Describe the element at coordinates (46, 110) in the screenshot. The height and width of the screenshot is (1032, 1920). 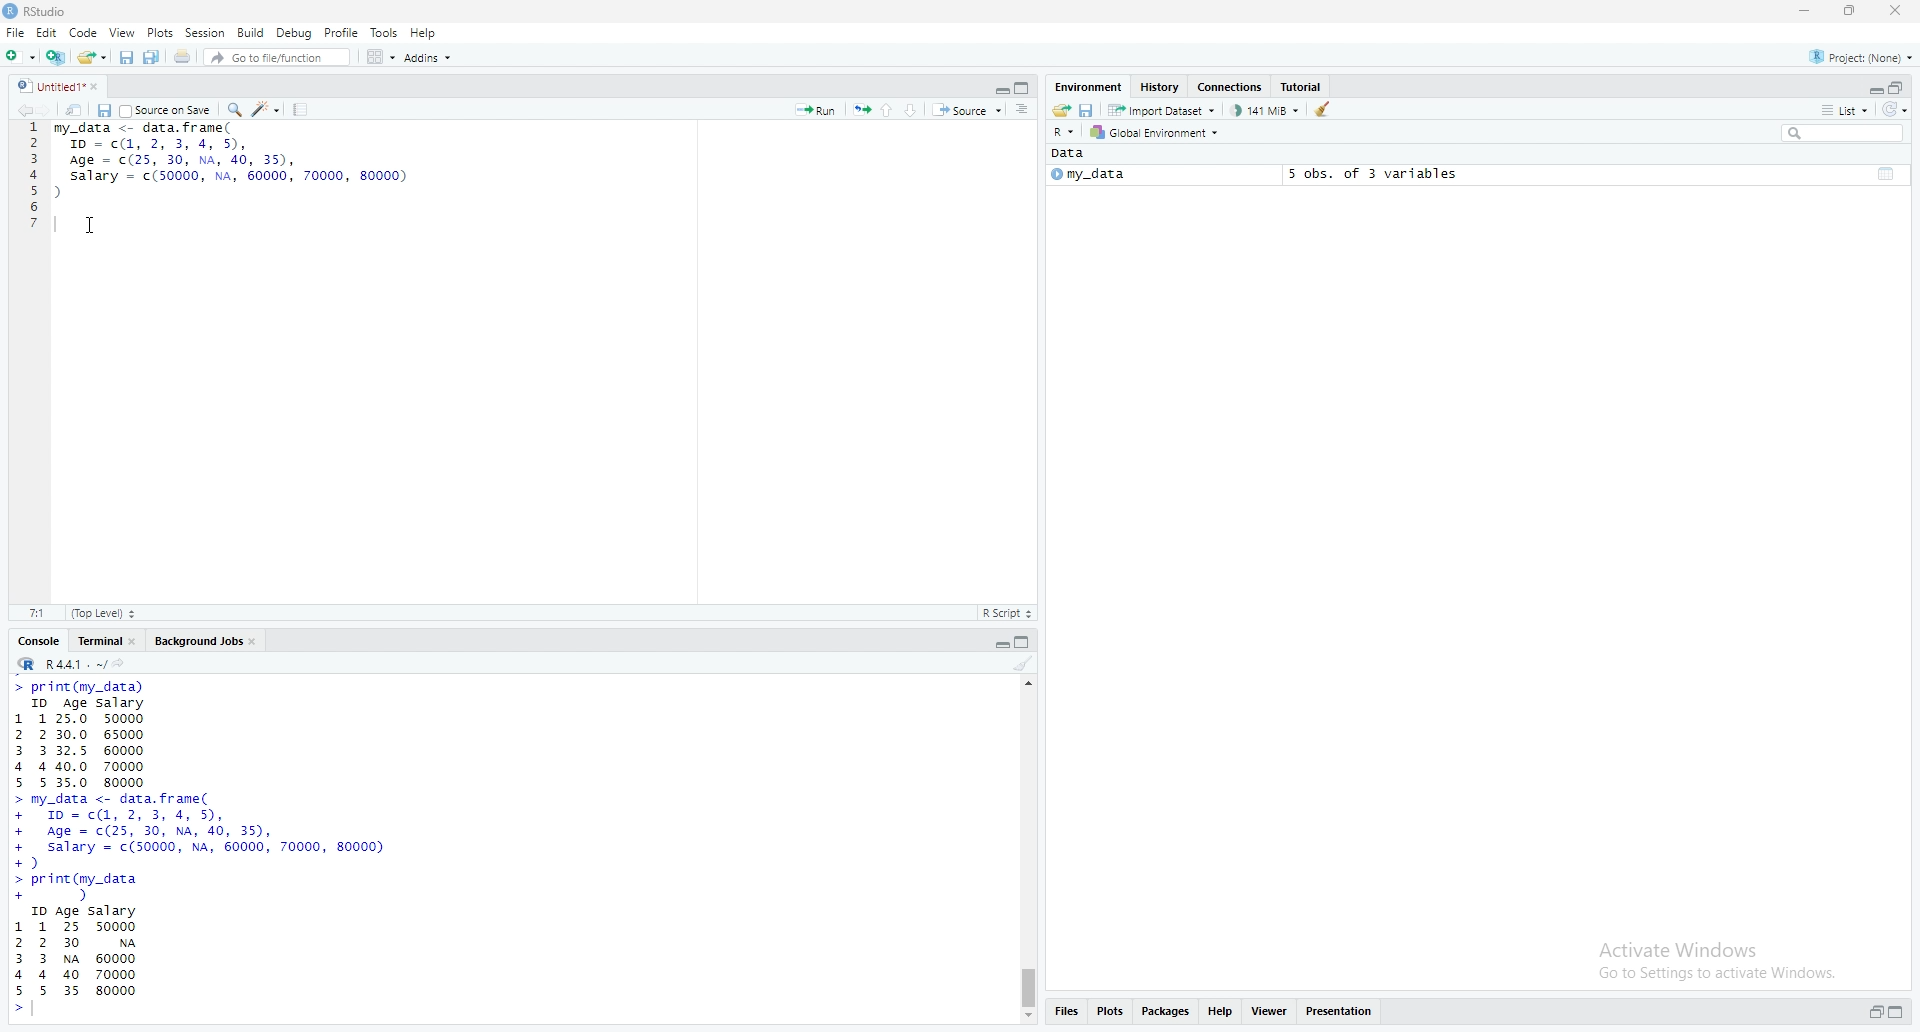
I see `go forward` at that location.